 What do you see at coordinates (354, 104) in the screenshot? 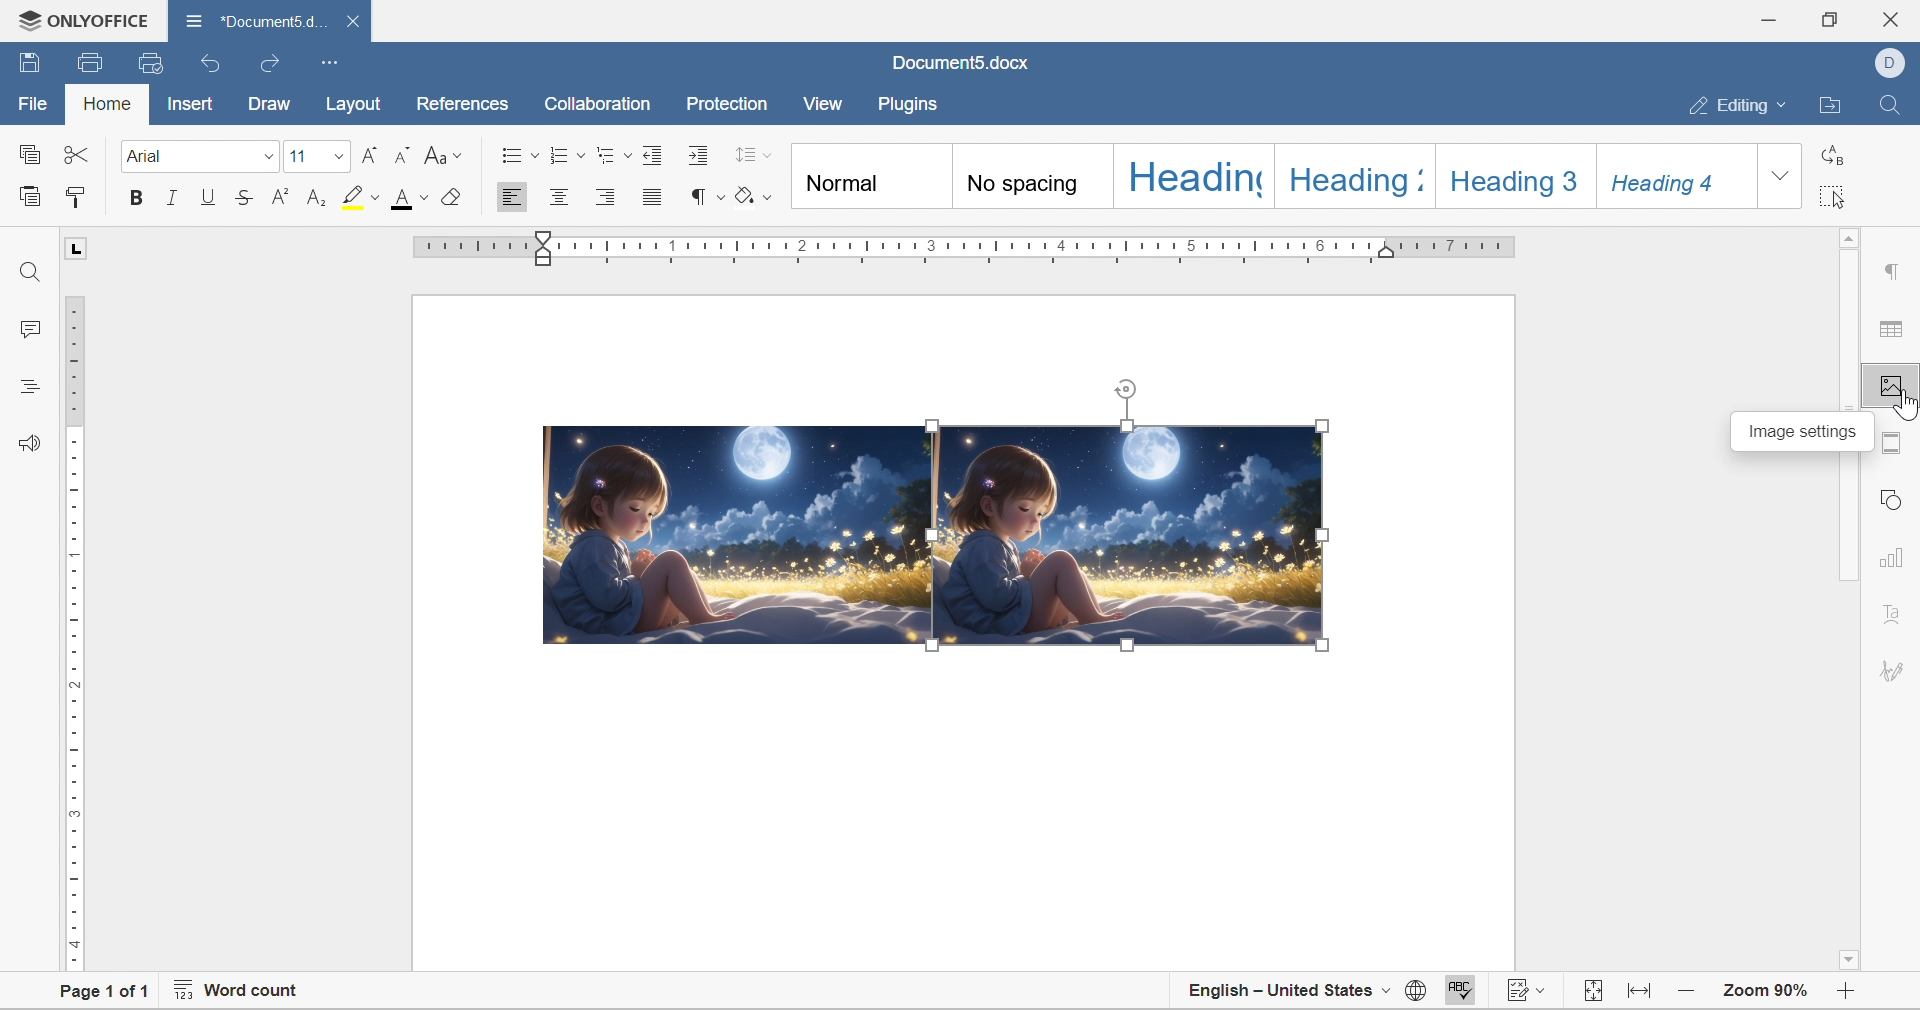
I see `layout` at bounding box center [354, 104].